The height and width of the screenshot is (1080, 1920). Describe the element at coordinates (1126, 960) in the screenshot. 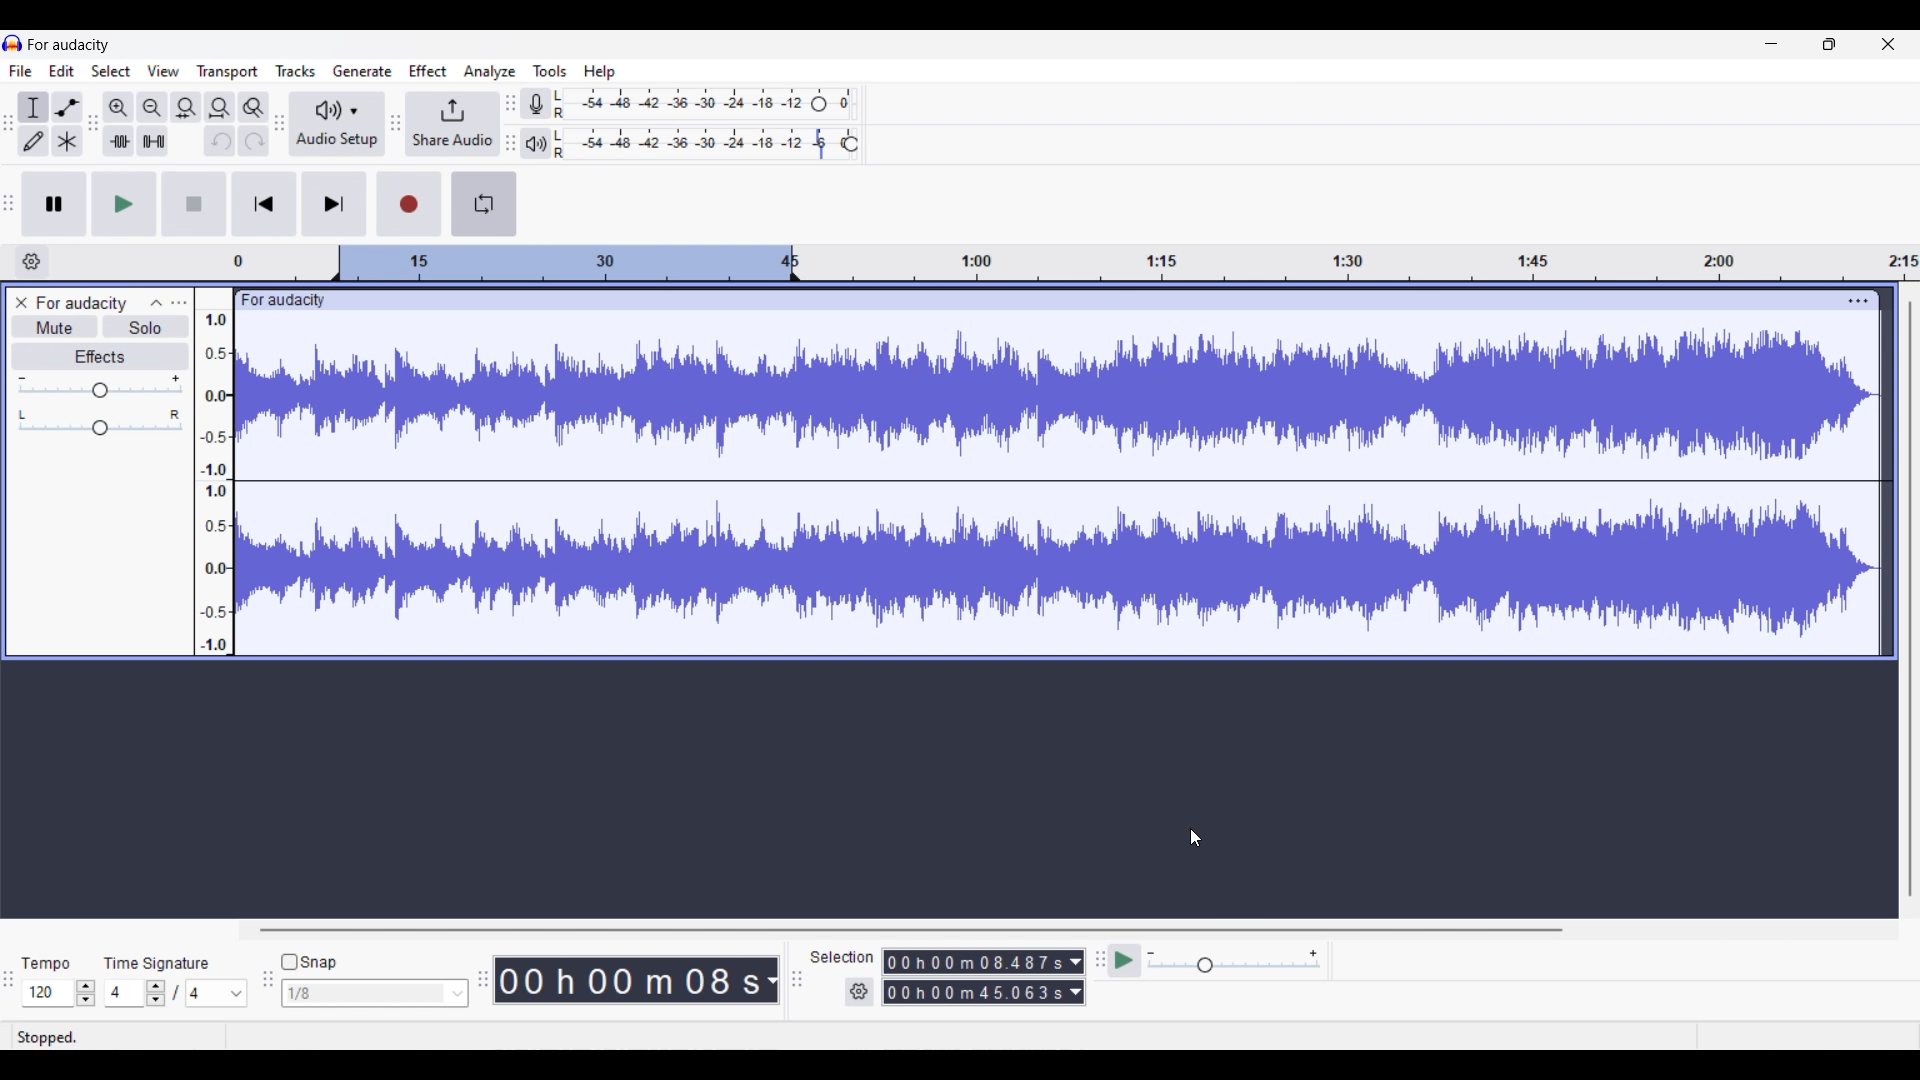

I see `Play at speed/Play at speed once` at that location.